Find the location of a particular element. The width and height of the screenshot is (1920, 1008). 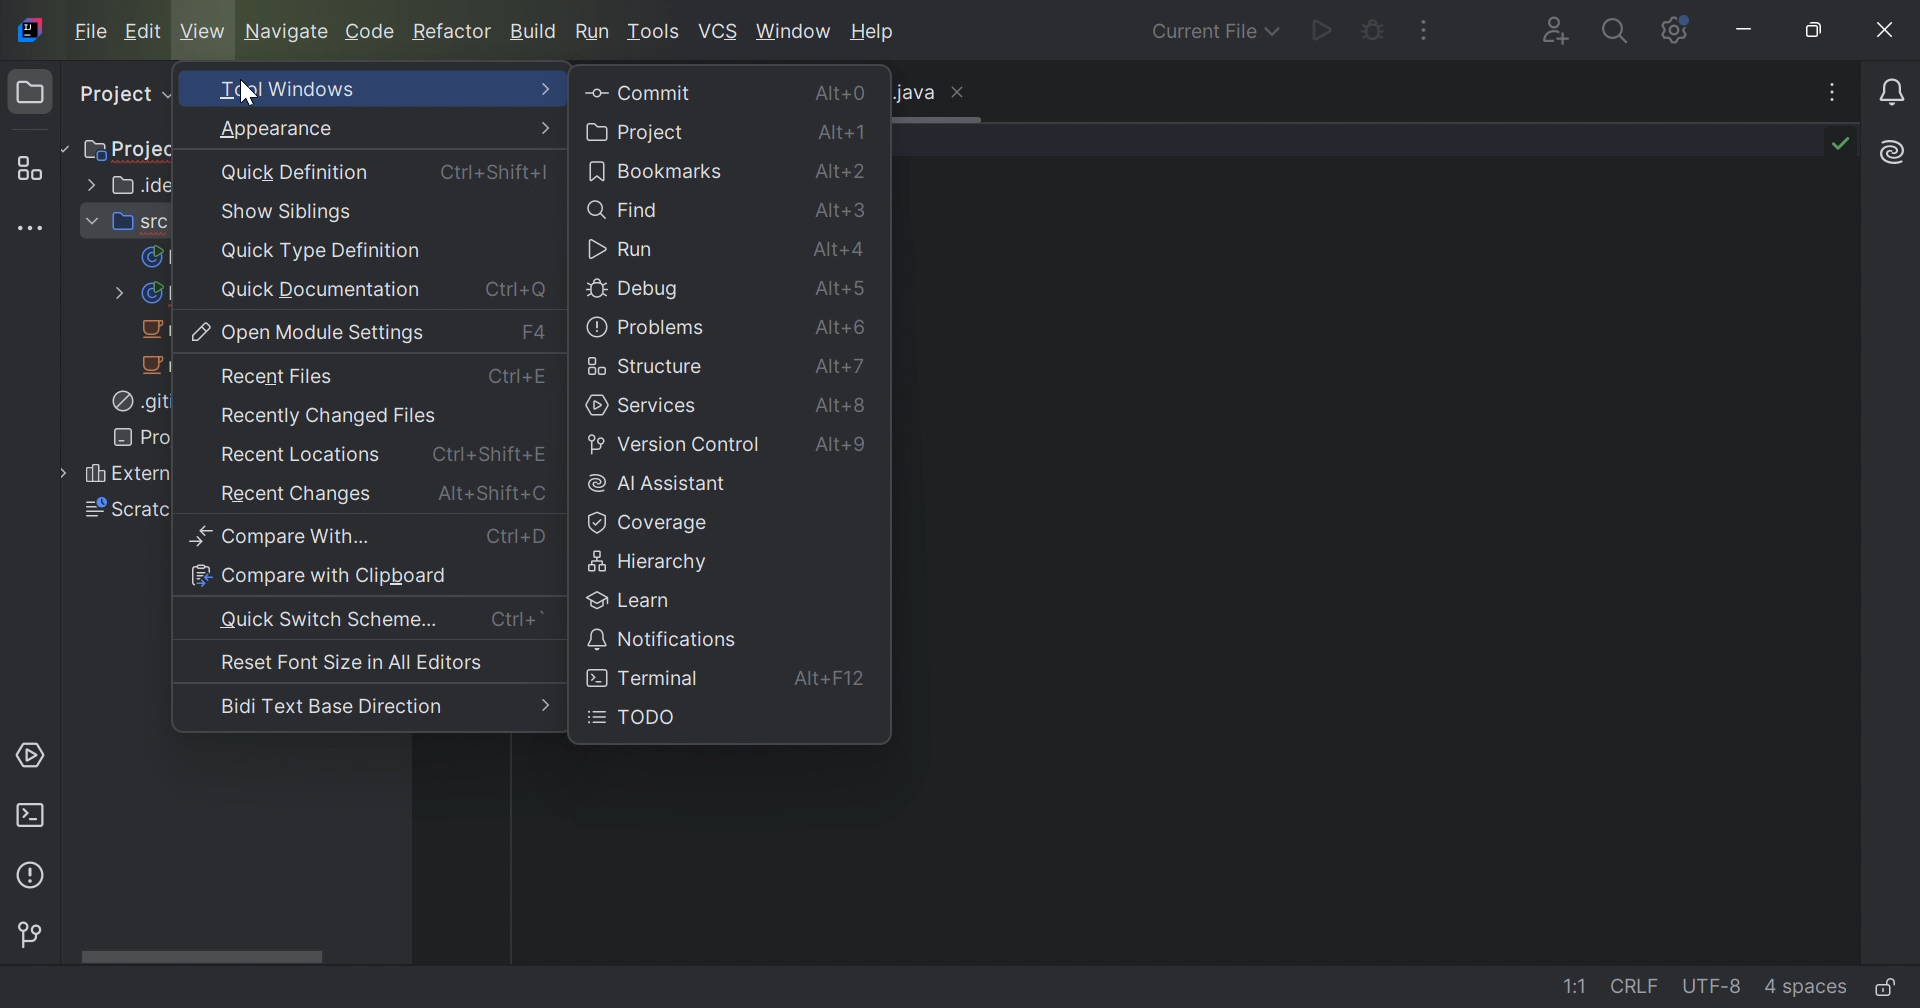

Ctrl+Shift+I is located at coordinates (493, 173).